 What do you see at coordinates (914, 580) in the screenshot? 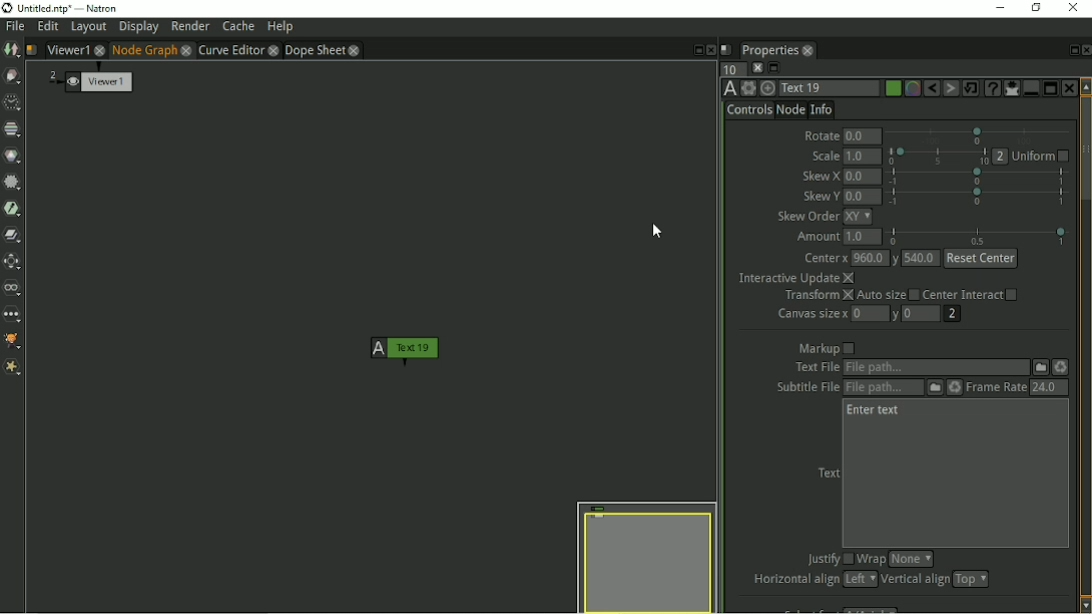
I see `Vertical align` at bounding box center [914, 580].